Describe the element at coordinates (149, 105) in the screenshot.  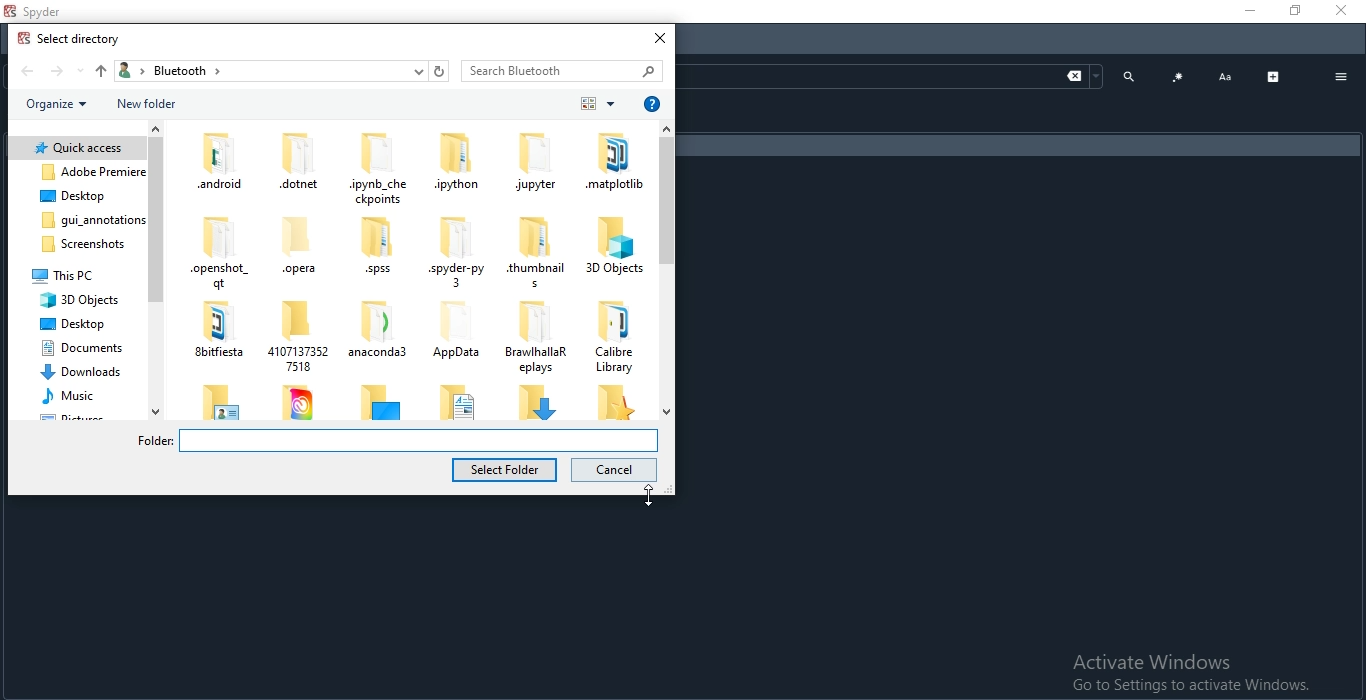
I see `new folder` at that location.